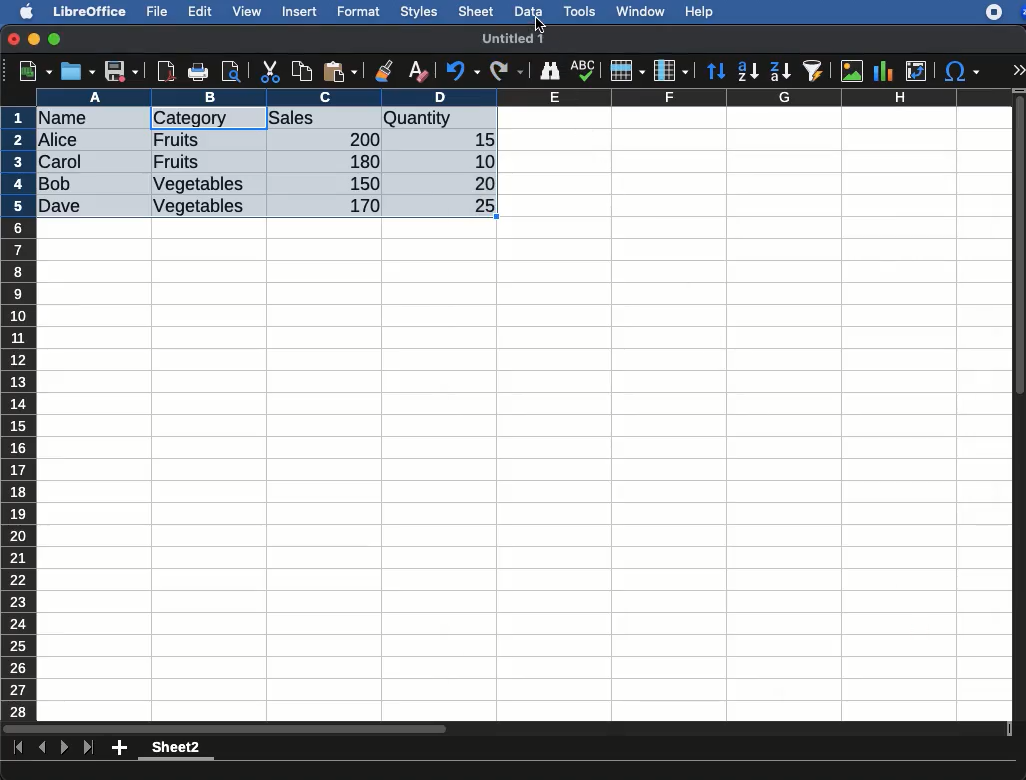 The width and height of the screenshot is (1026, 780). What do you see at coordinates (198, 207) in the screenshot?
I see `Vegetables` at bounding box center [198, 207].